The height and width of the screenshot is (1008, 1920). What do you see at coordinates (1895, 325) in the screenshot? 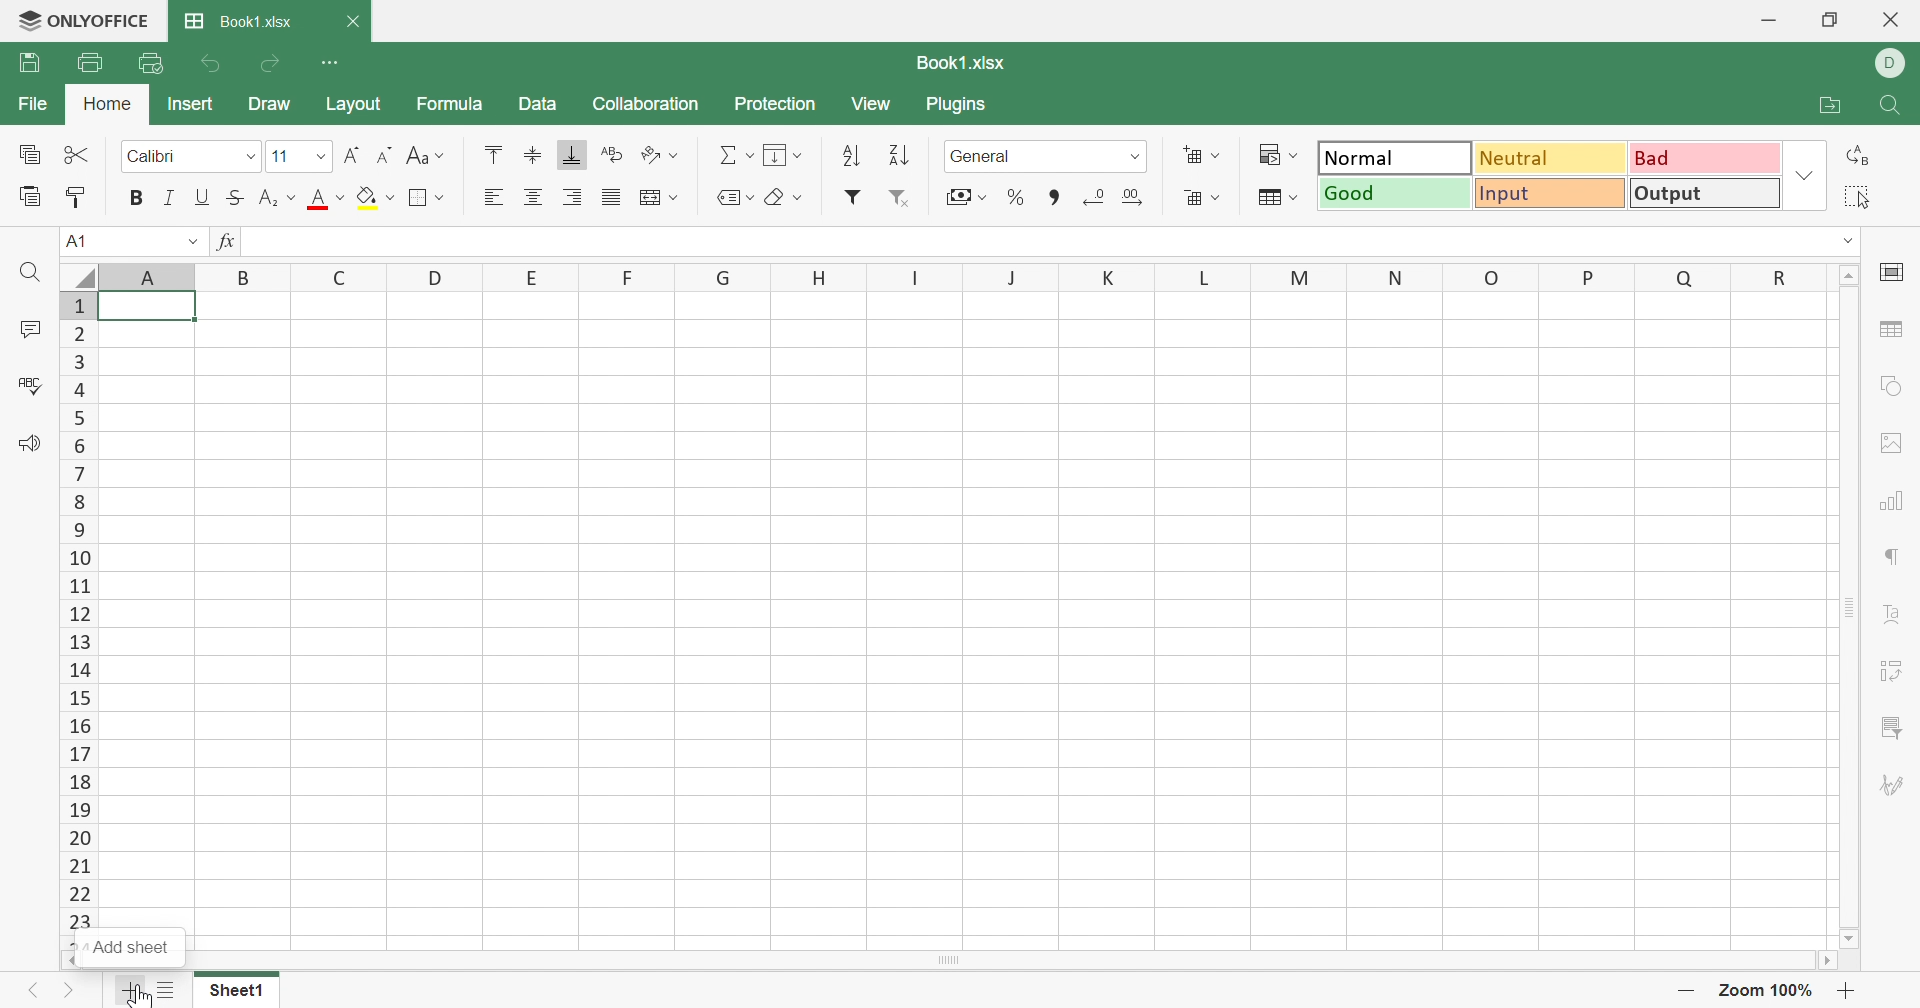
I see `Table settings` at bounding box center [1895, 325].